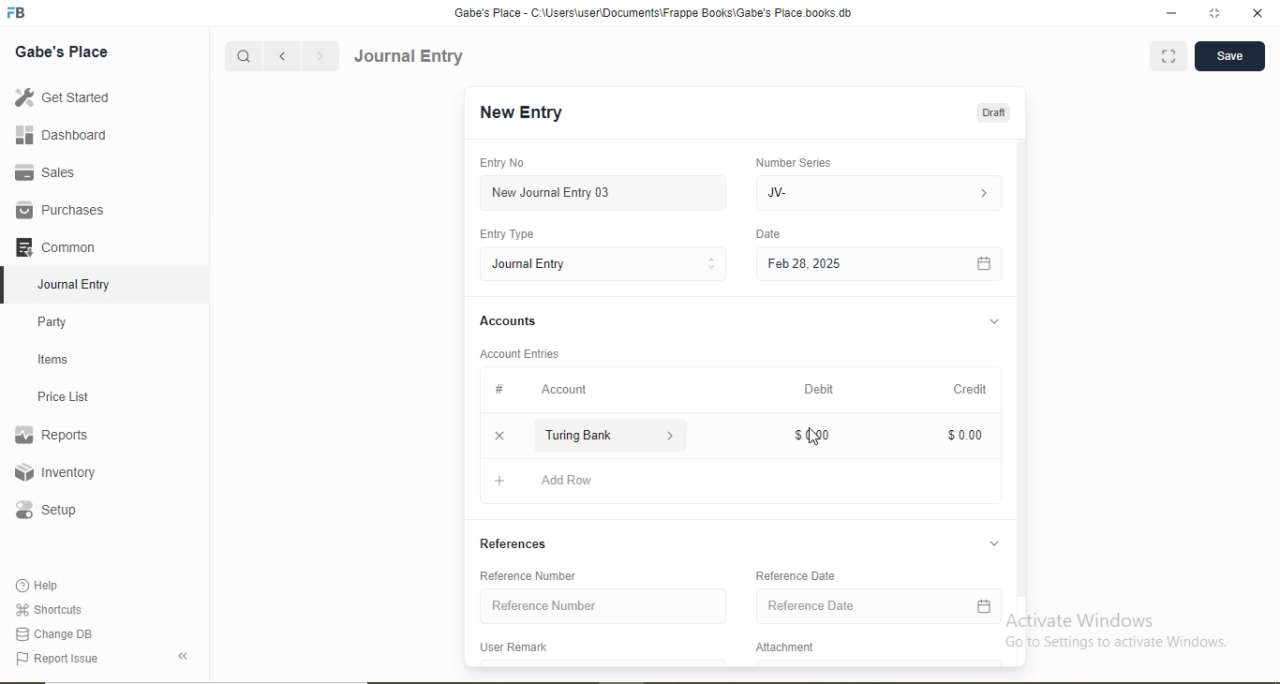 This screenshot has width=1280, height=684. Describe the element at coordinates (811, 605) in the screenshot. I see `Reference Date` at that location.